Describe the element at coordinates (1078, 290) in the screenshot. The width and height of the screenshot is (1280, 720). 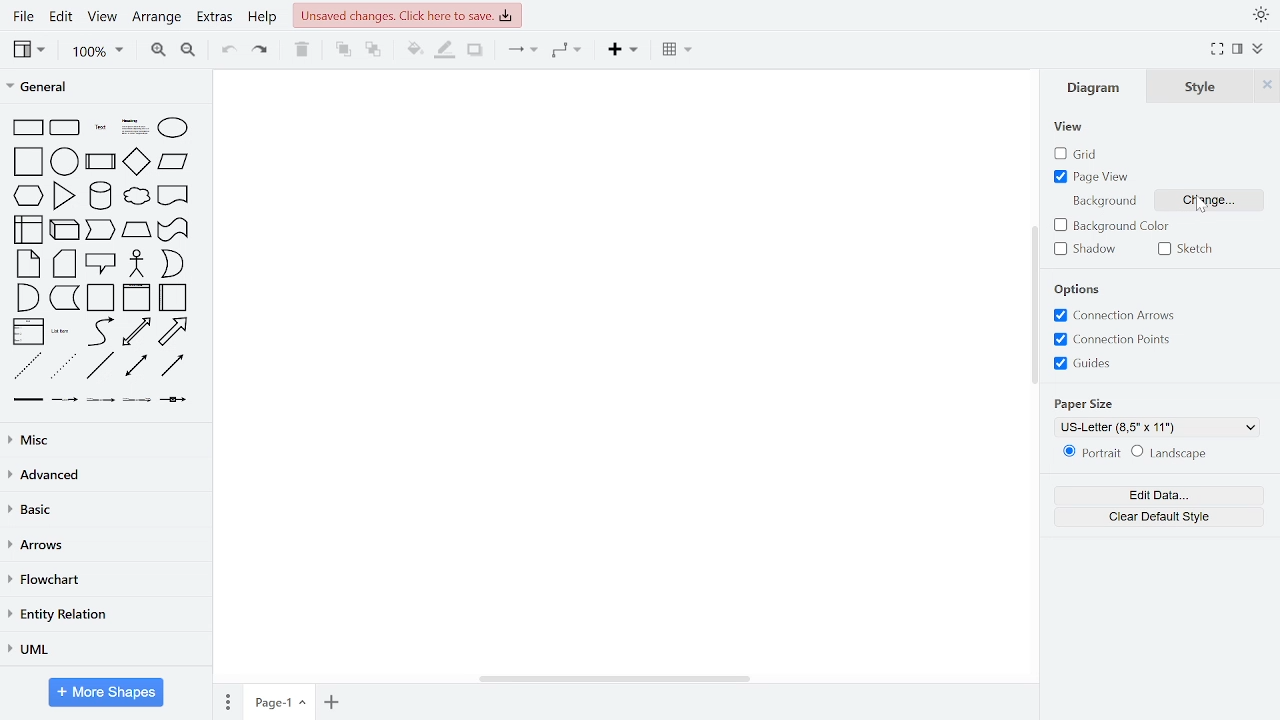
I see `Options` at that location.